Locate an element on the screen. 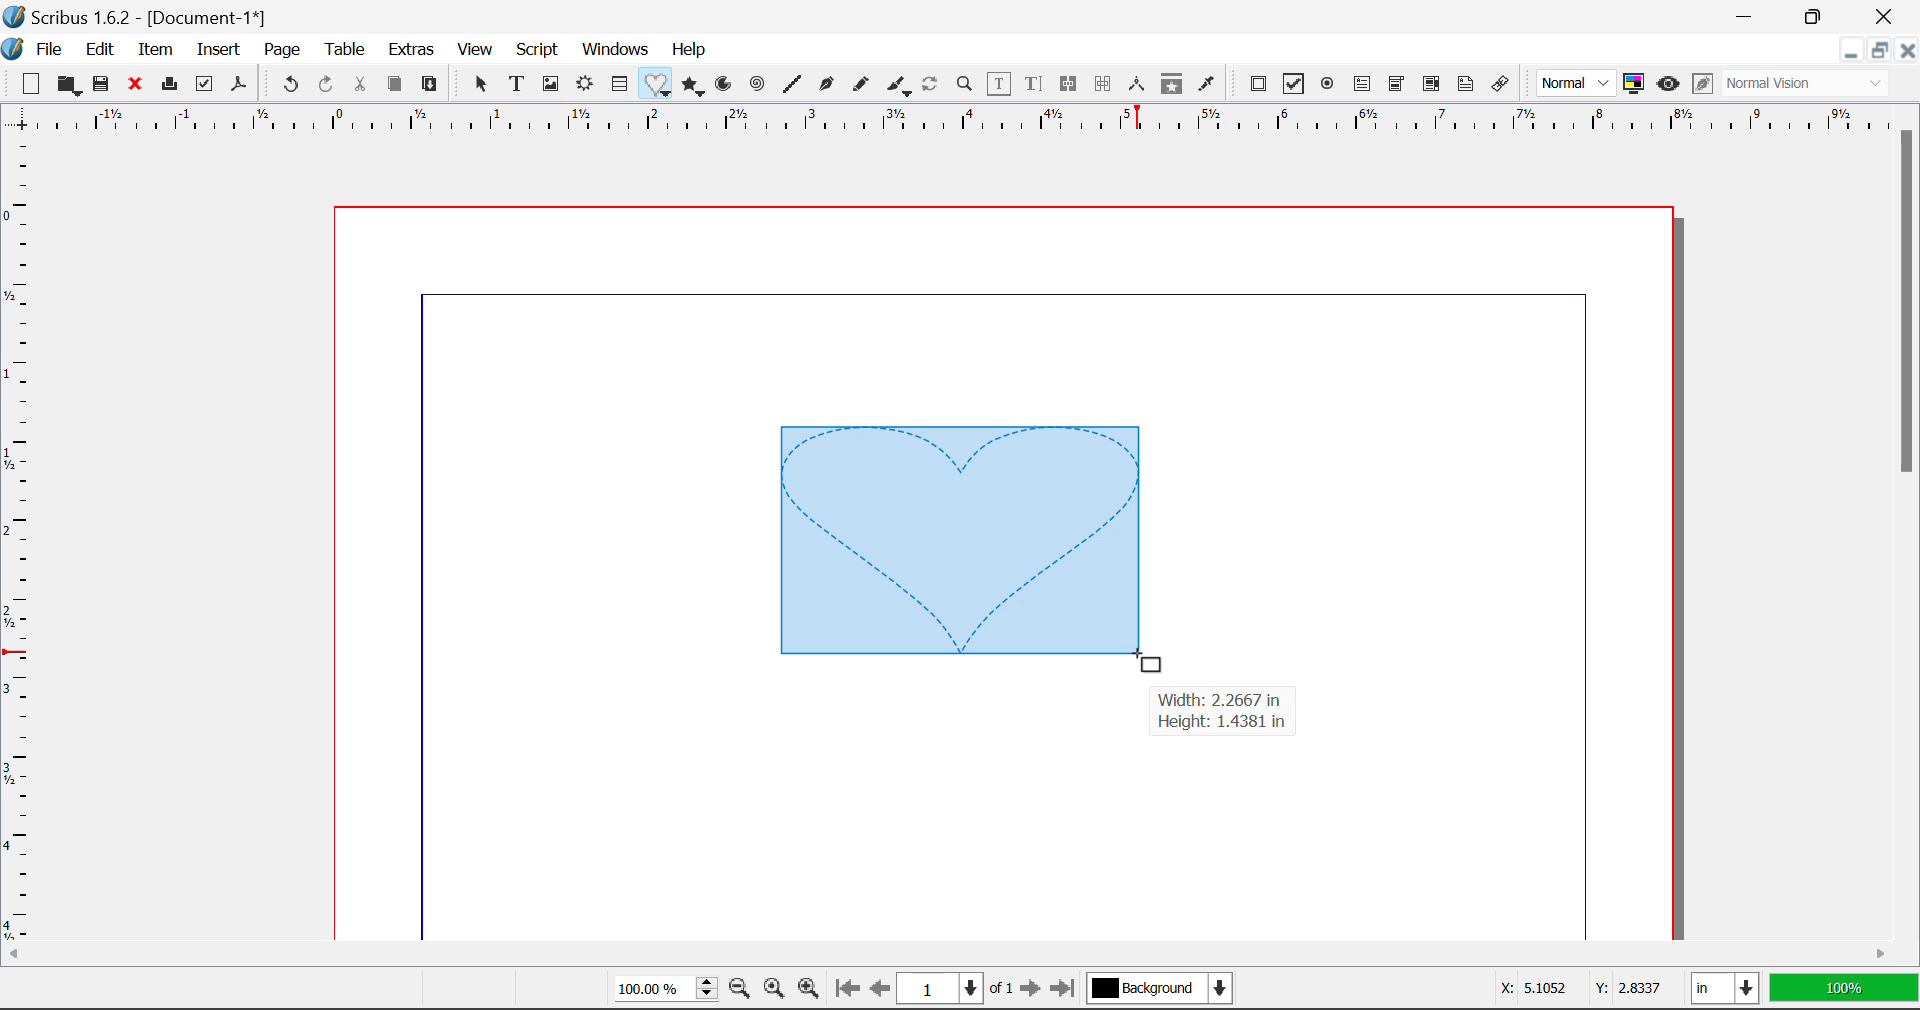 The image size is (1920, 1010). Heart-shaped Image is located at coordinates (956, 539).